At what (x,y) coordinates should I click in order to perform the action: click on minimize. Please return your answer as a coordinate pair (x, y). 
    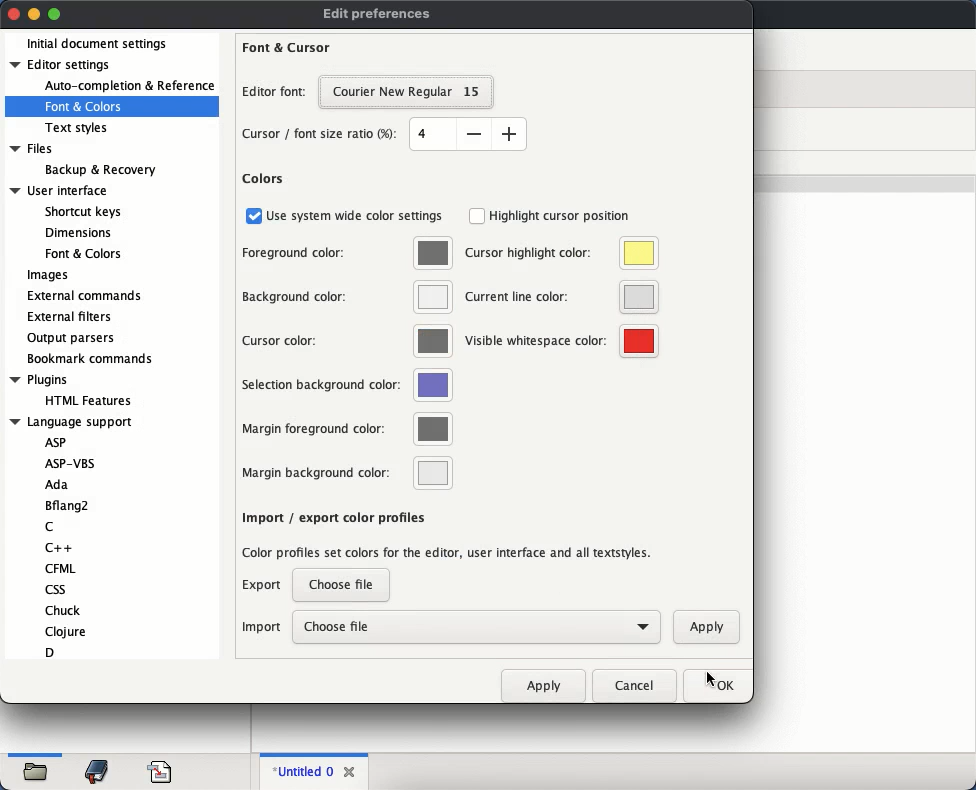
    Looking at the image, I should click on (35, 14).